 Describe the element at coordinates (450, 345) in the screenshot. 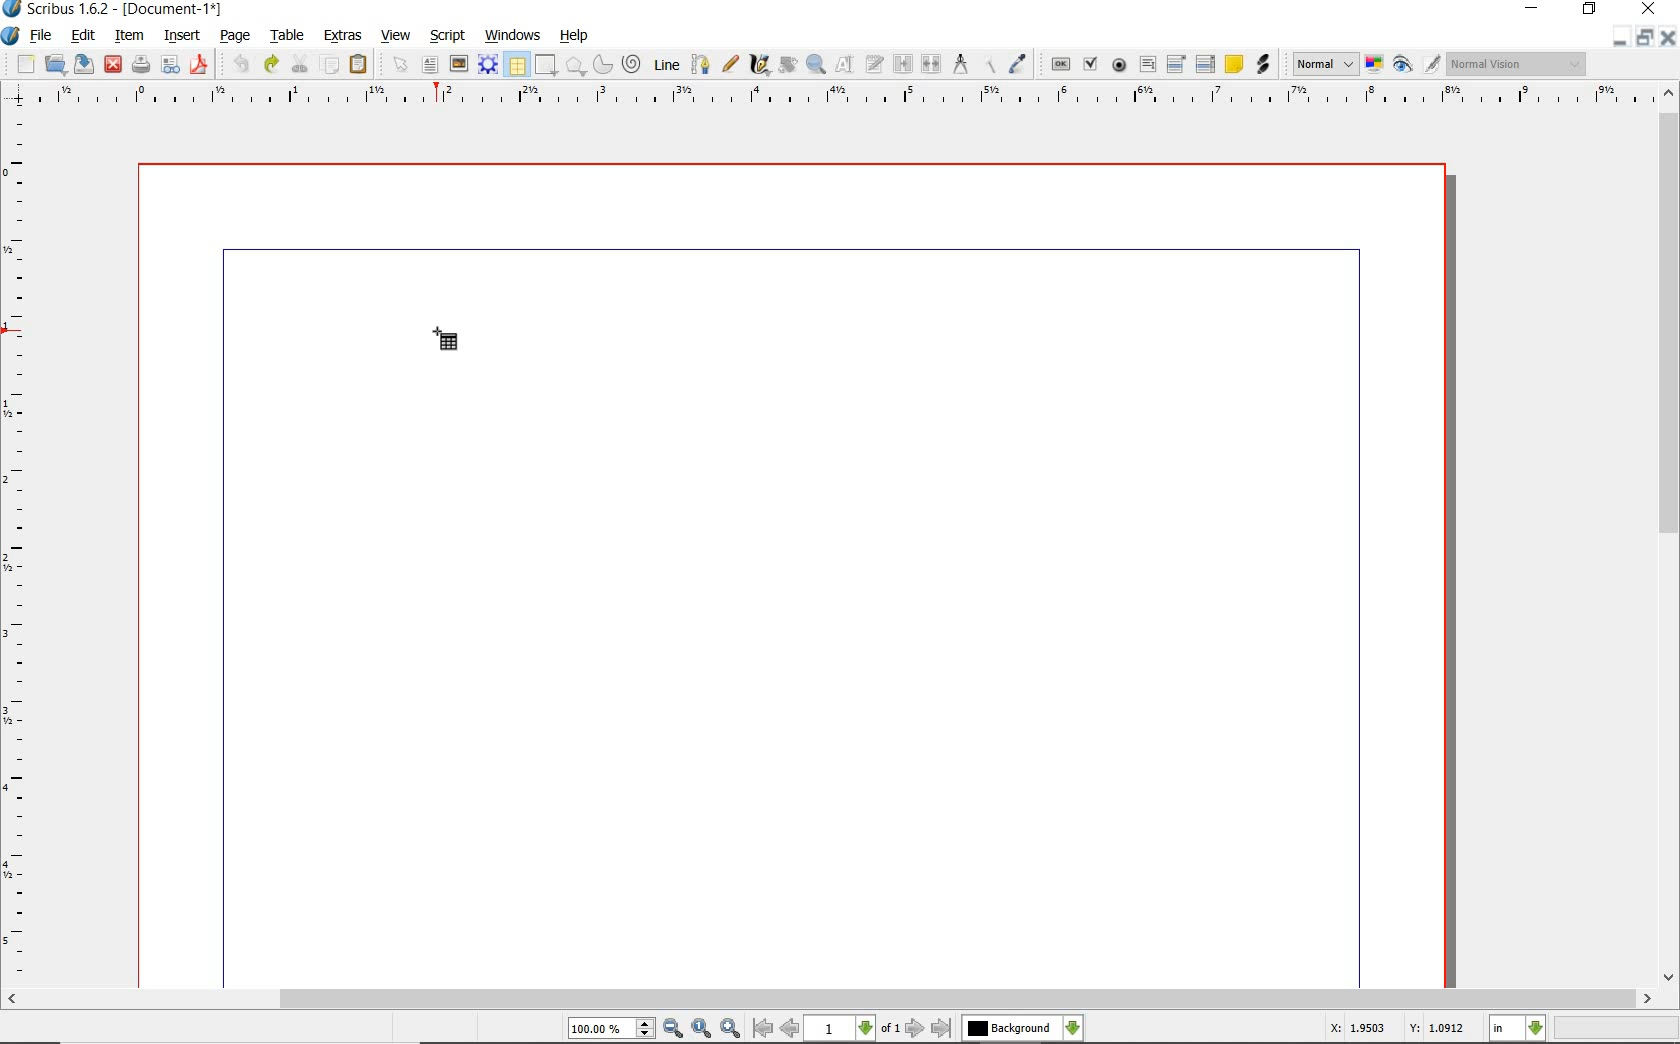

I see `table frame` at that location.